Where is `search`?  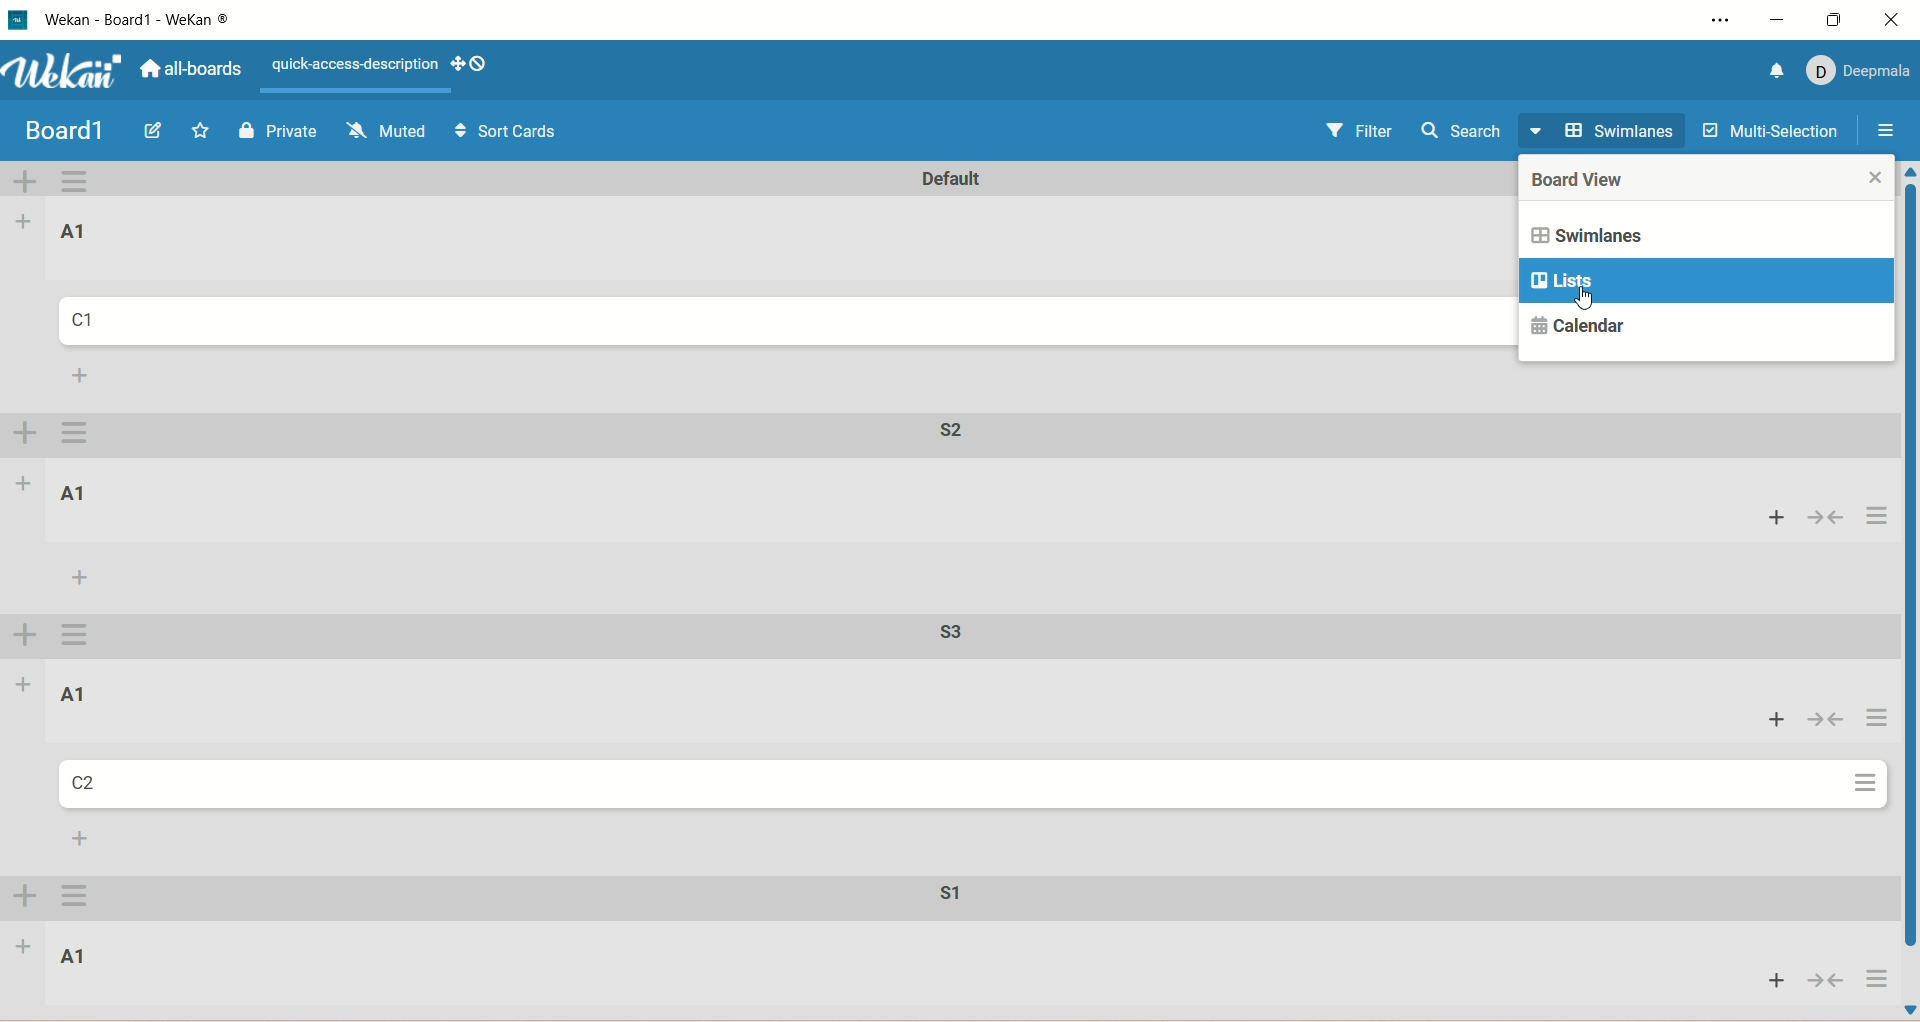
search is located at coordinates (1464, 136).